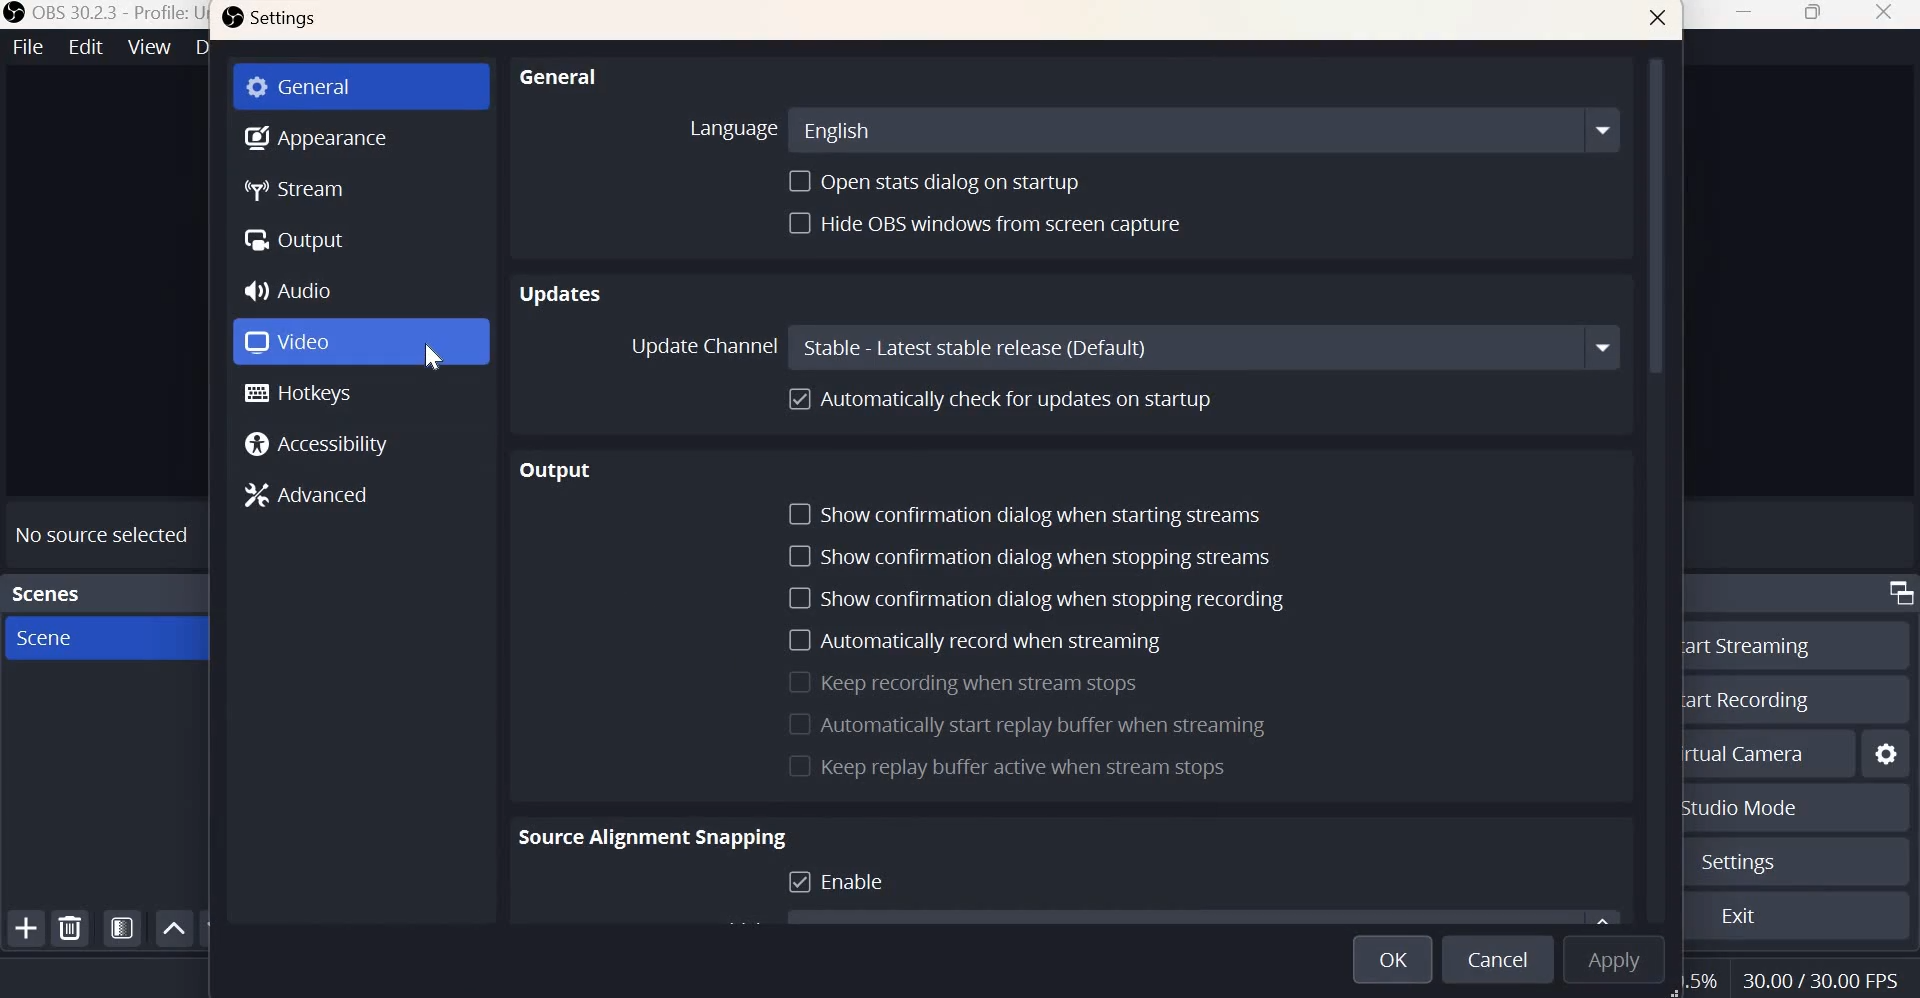 This screenshot has height=998, width=1920. Describe the element at coordinates (702, 346) in the screenshot. I see `Update channel` at that location.